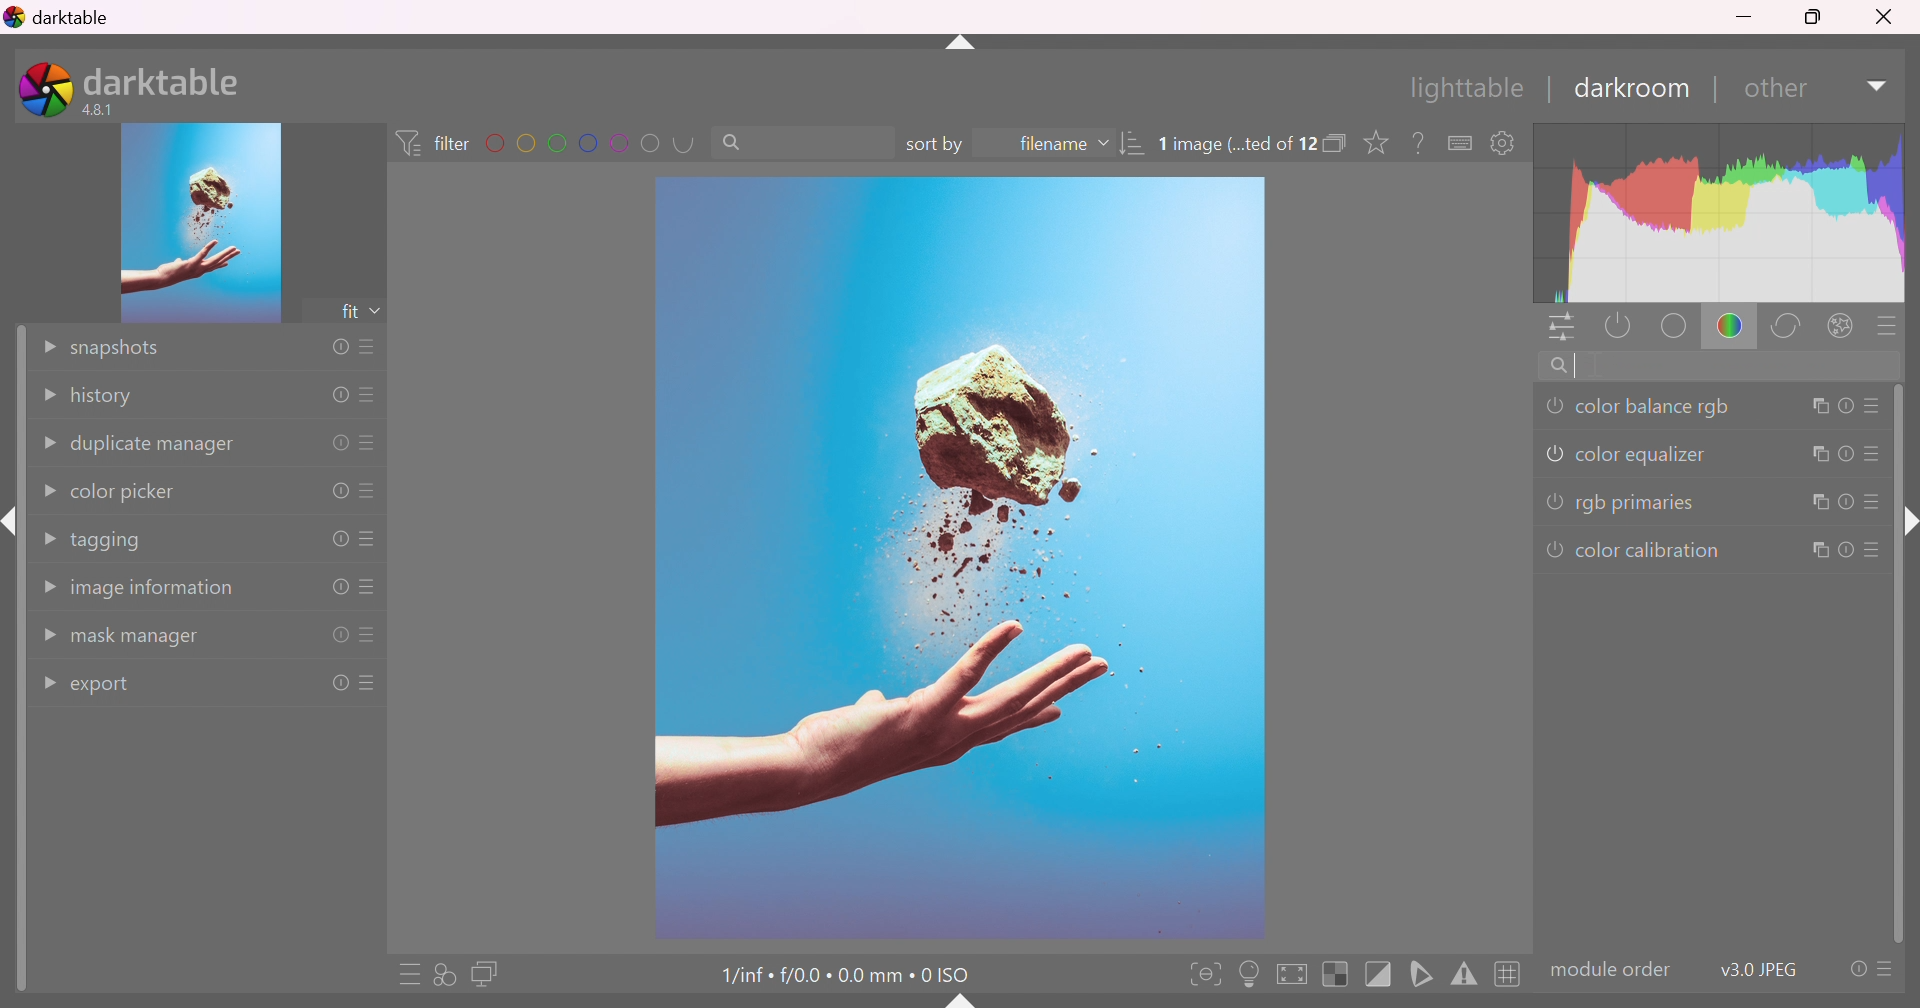  Describe the element at coordinates (1377, 143) in the screenshot. I see `click to change the type of overlays shown on thumbnails` at that location.